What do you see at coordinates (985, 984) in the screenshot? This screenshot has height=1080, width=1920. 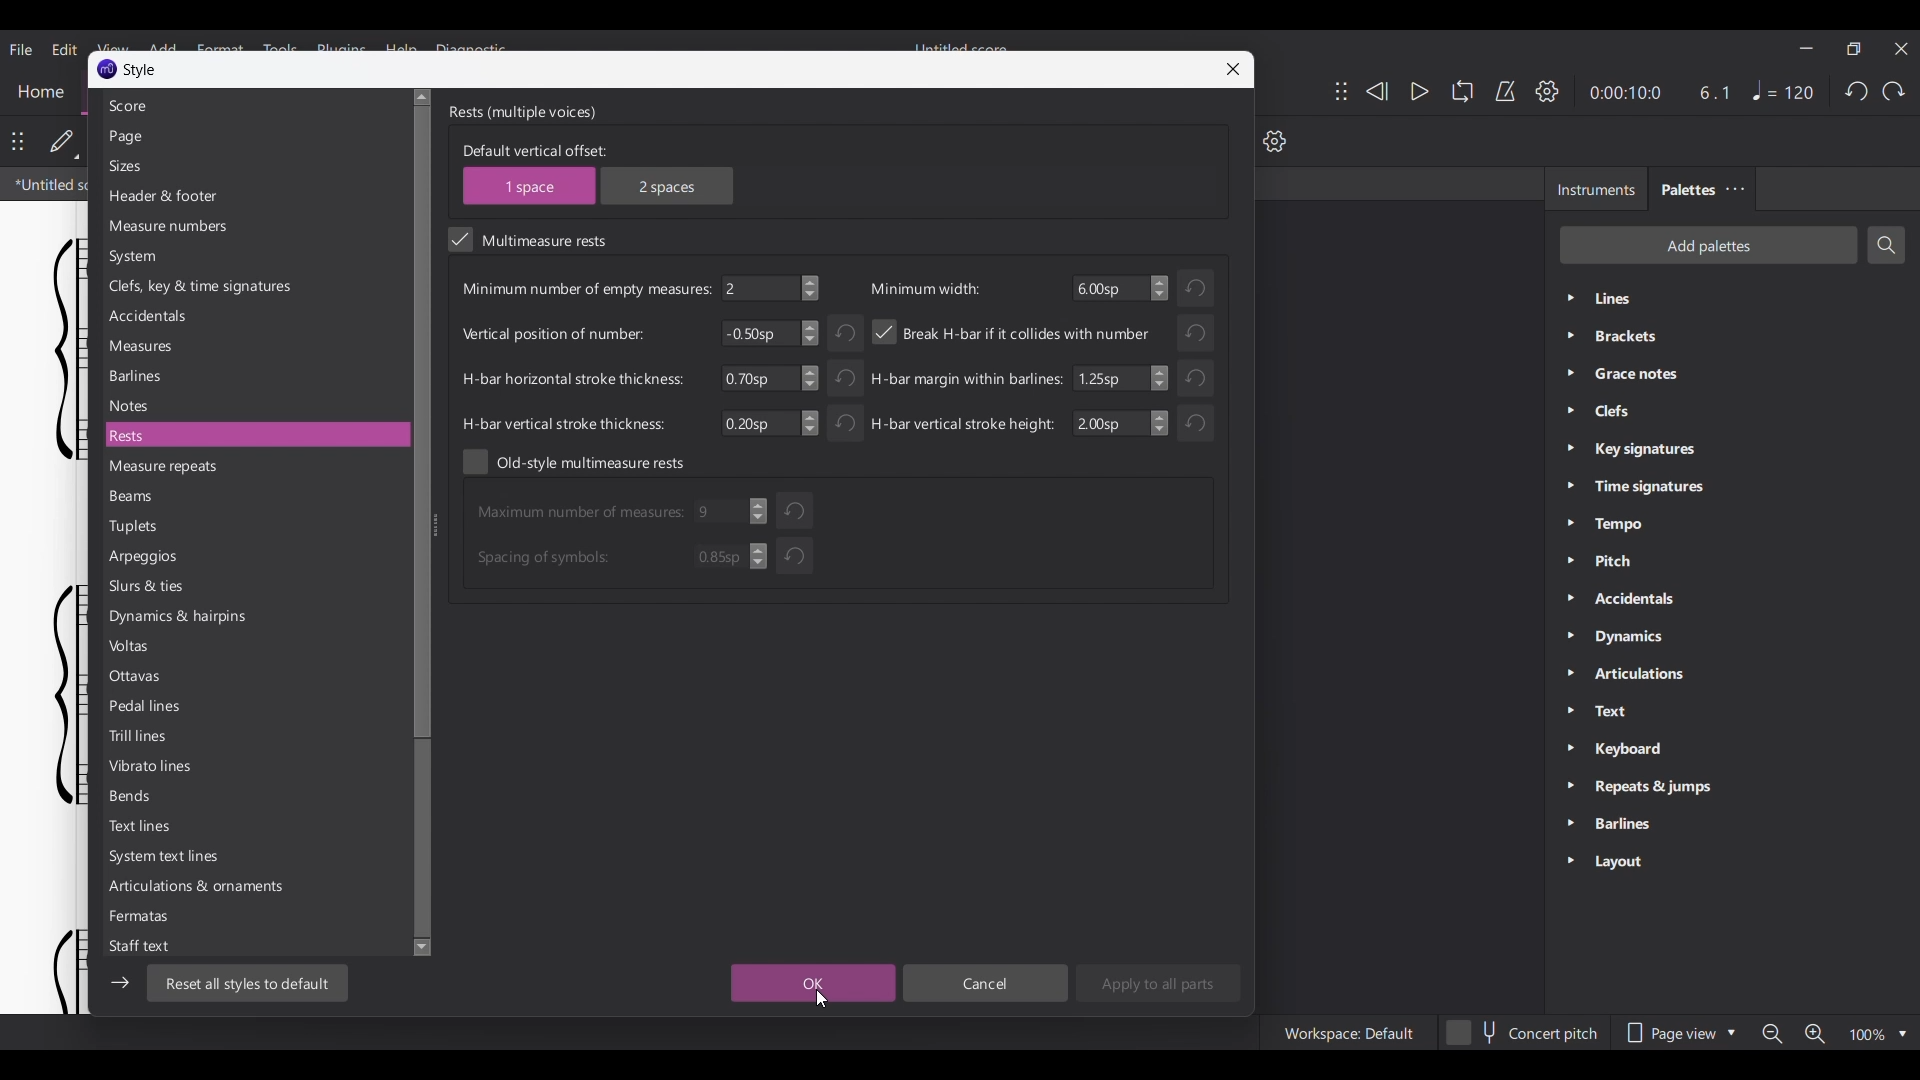 I see `Cancel inputs made` at bounding box center [985, 984].